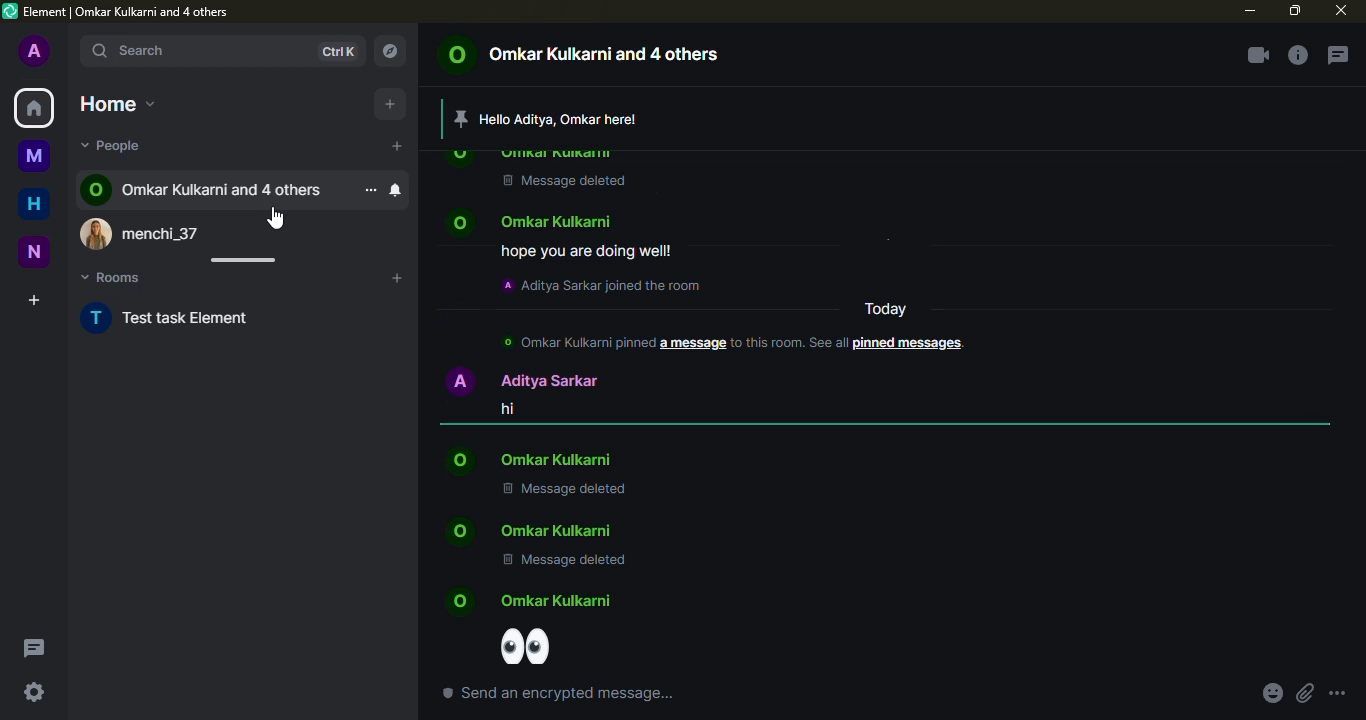 The image size is (1366, 720). I want to click on navigator, so click(391, 48).